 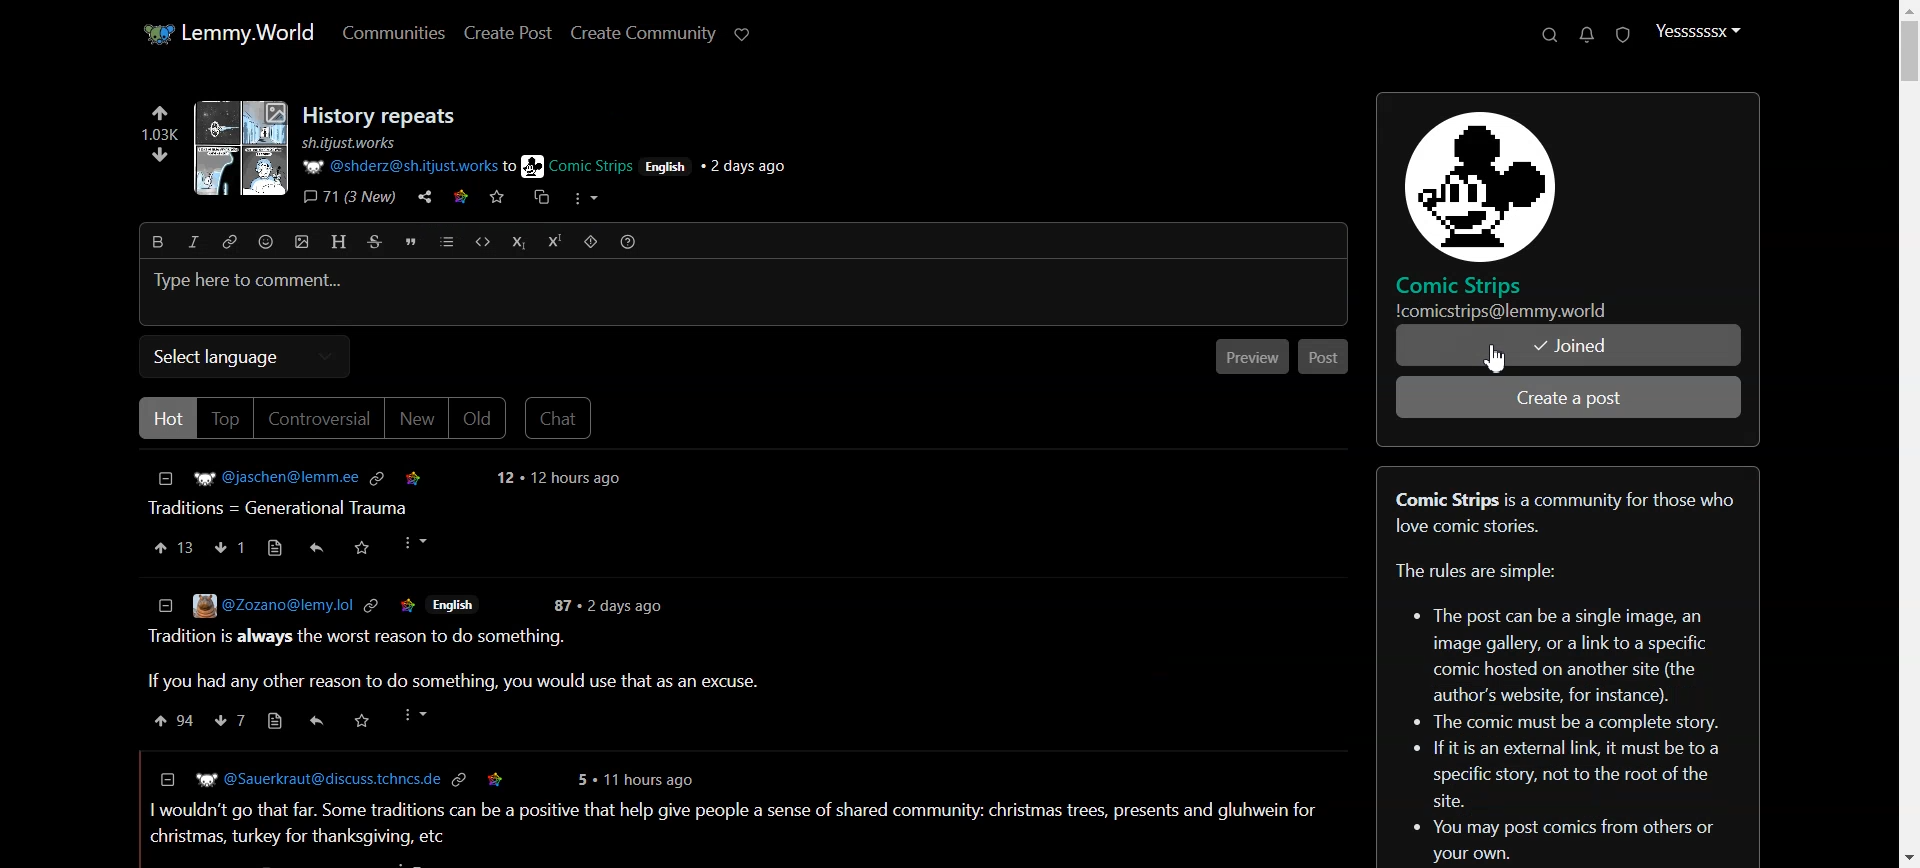 I want to click on Preview, so click(x=1252, y=355).